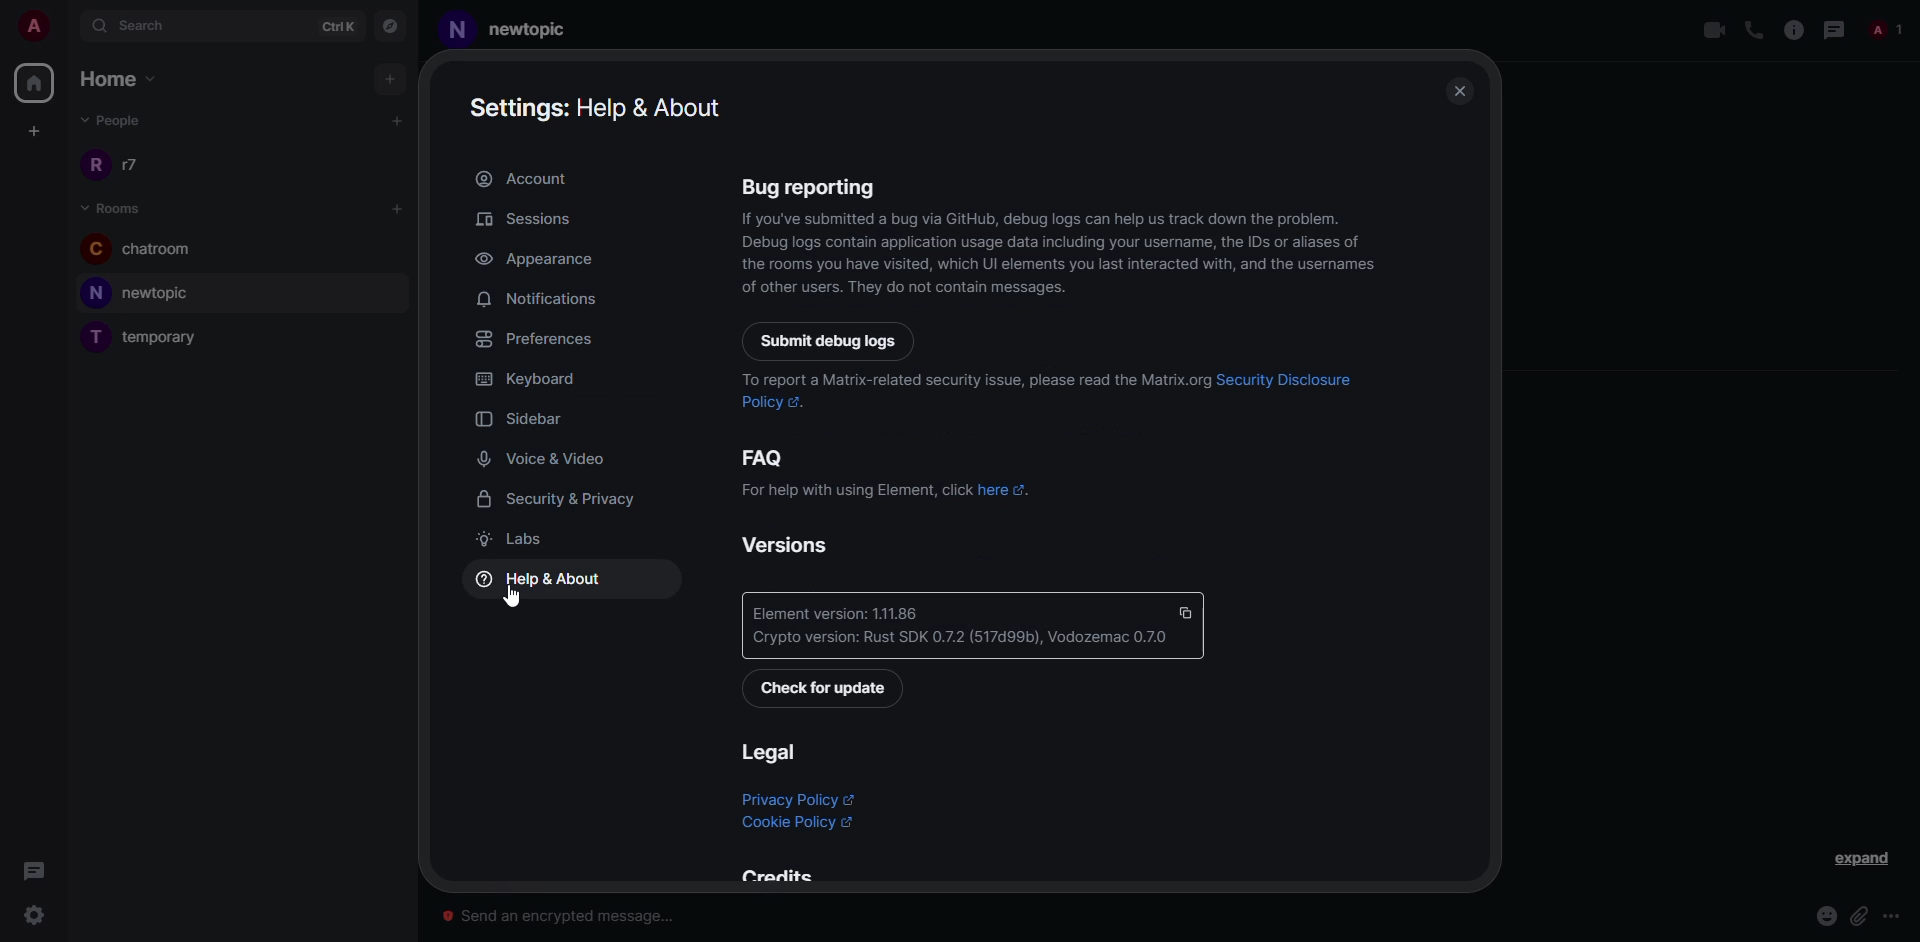 This screenshot has height=942, width=1920. What do you see at coordinates (822, 688) in the screenshot?
I see `check for update` at bounding box center [822, 688].